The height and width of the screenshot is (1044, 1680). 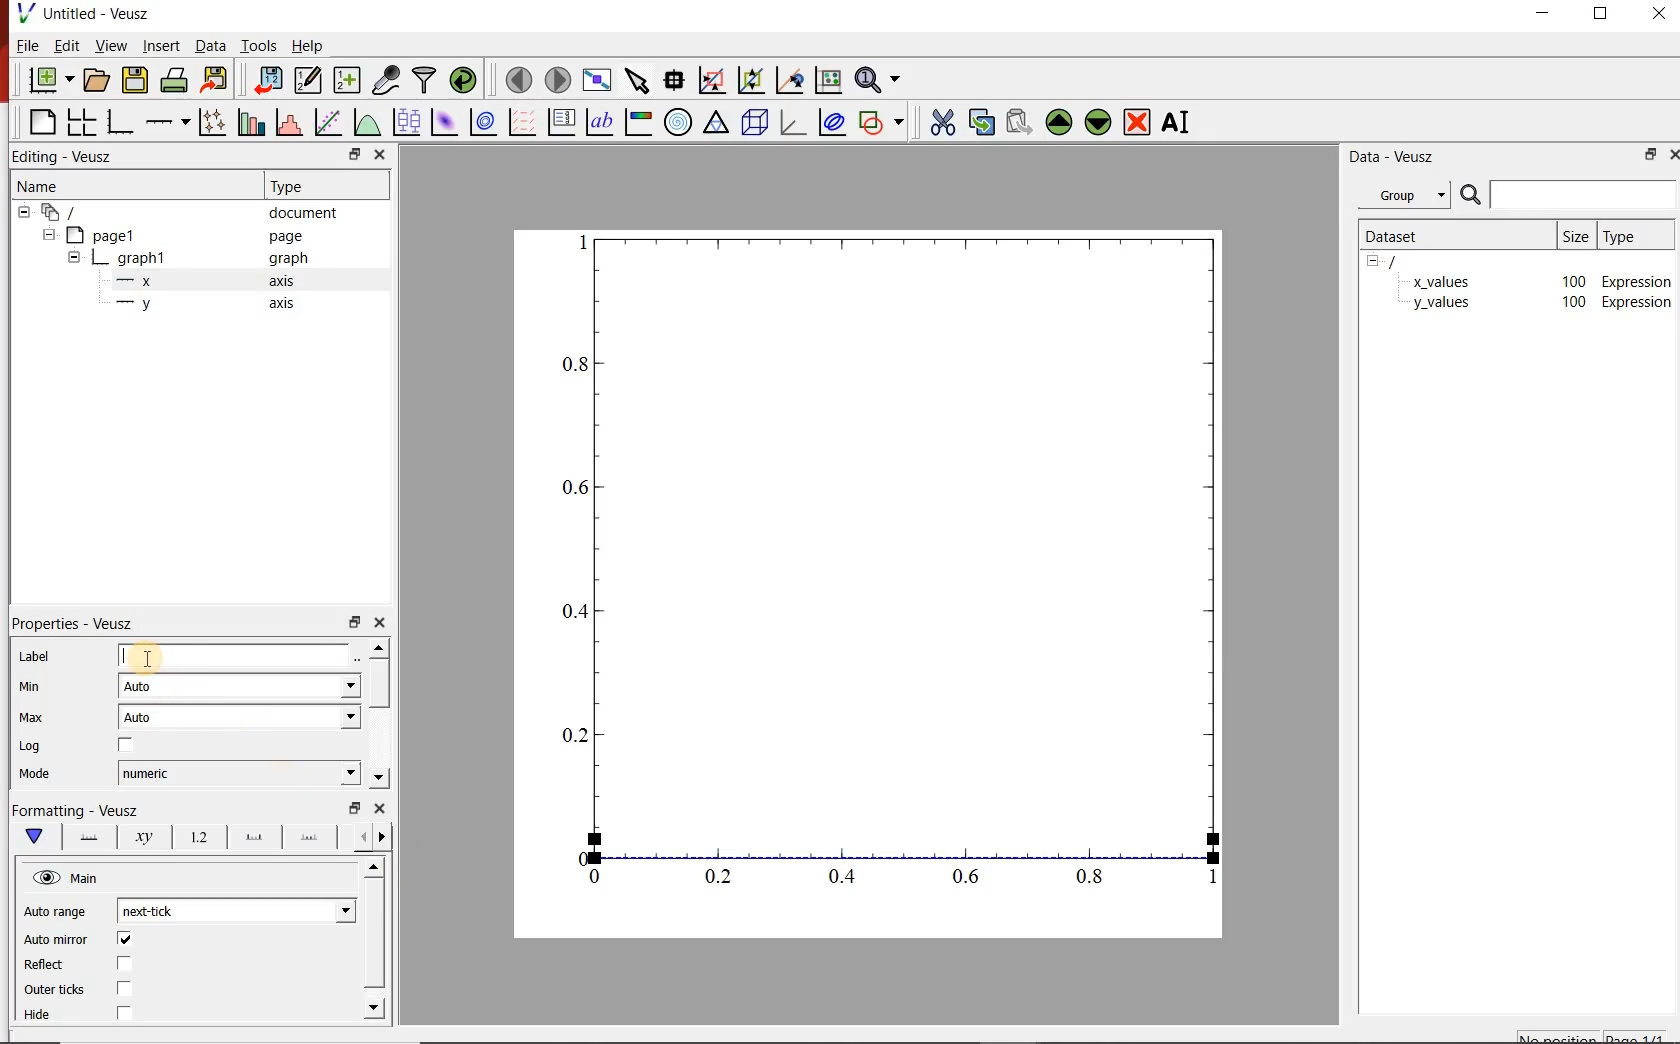 What do you see at coordinates (1016, 125) in the screenshot?
I see `paste the selected widget` at bounding box center [1016, 125].